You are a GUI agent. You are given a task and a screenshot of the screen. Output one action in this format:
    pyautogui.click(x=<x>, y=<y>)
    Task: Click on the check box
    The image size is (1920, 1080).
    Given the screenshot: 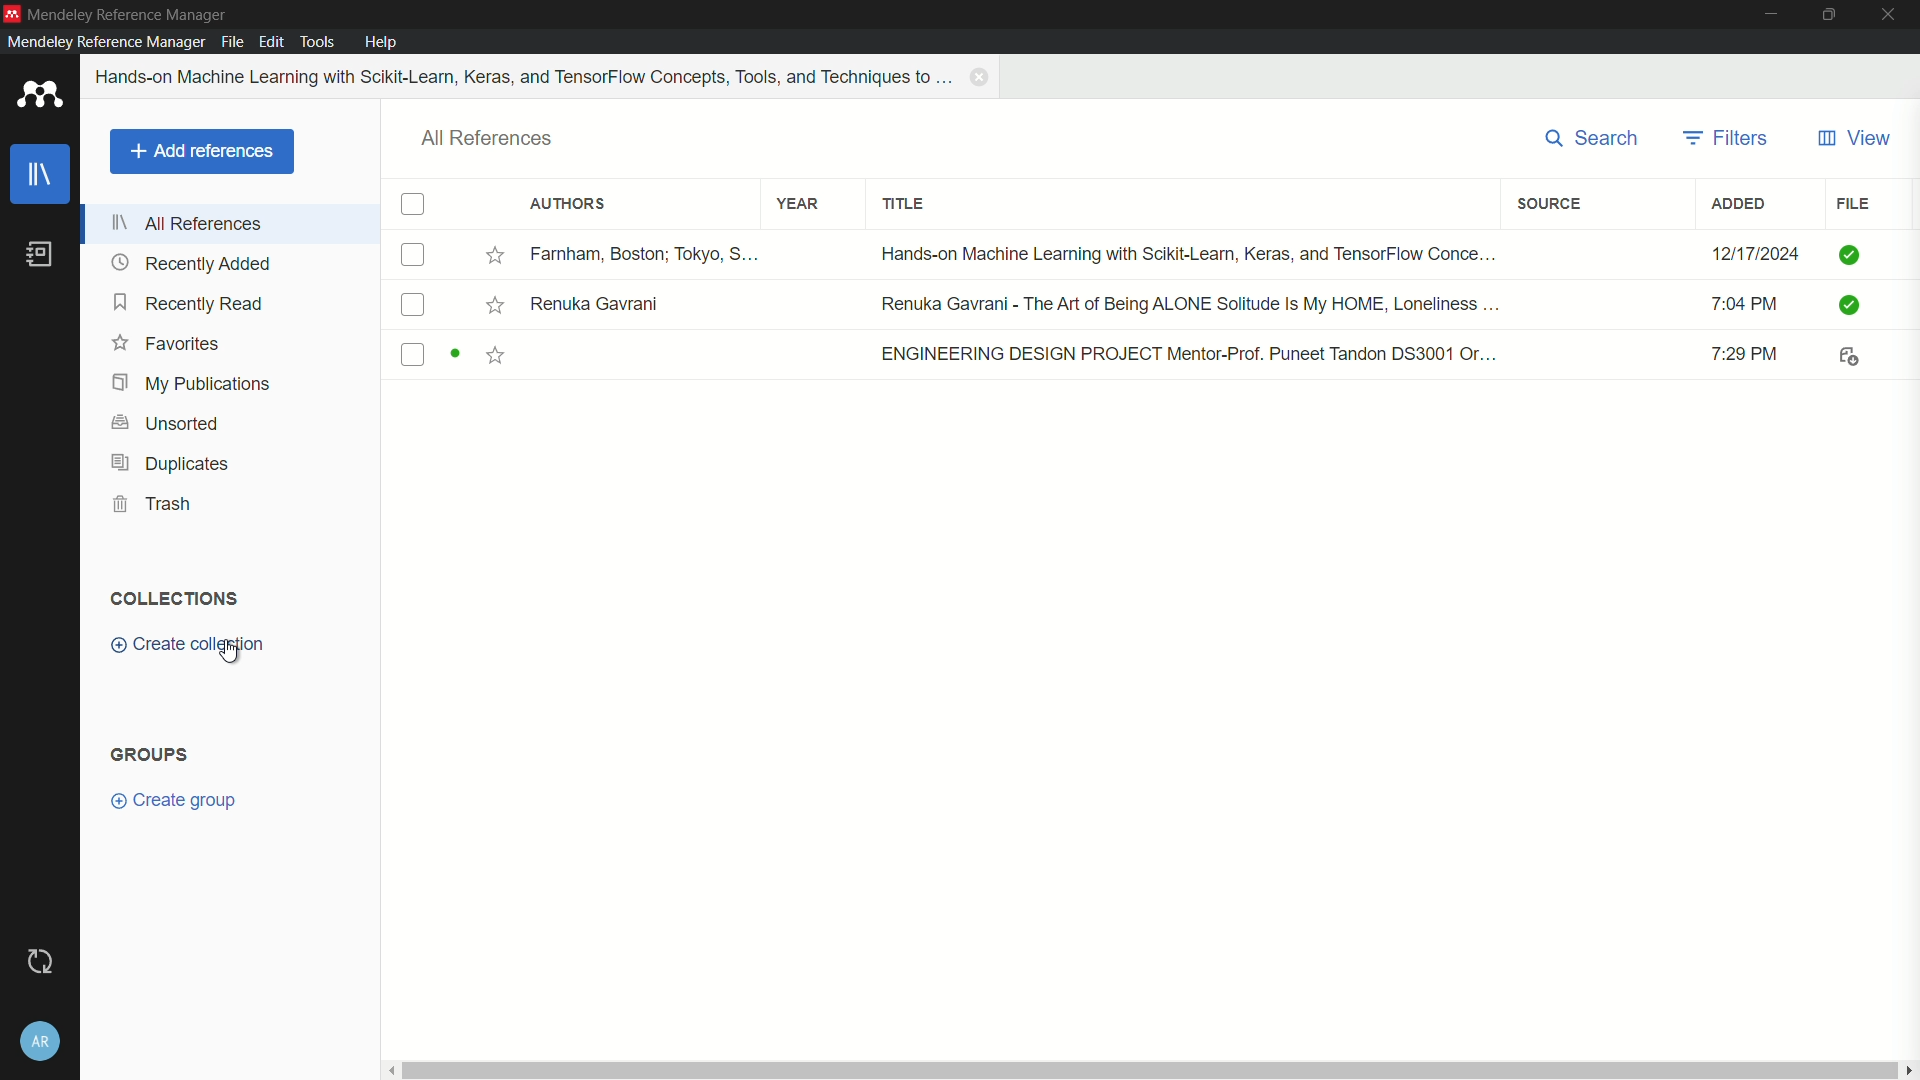 What is the action you would take?
    pyautogui.click(x=413, y=205)
    